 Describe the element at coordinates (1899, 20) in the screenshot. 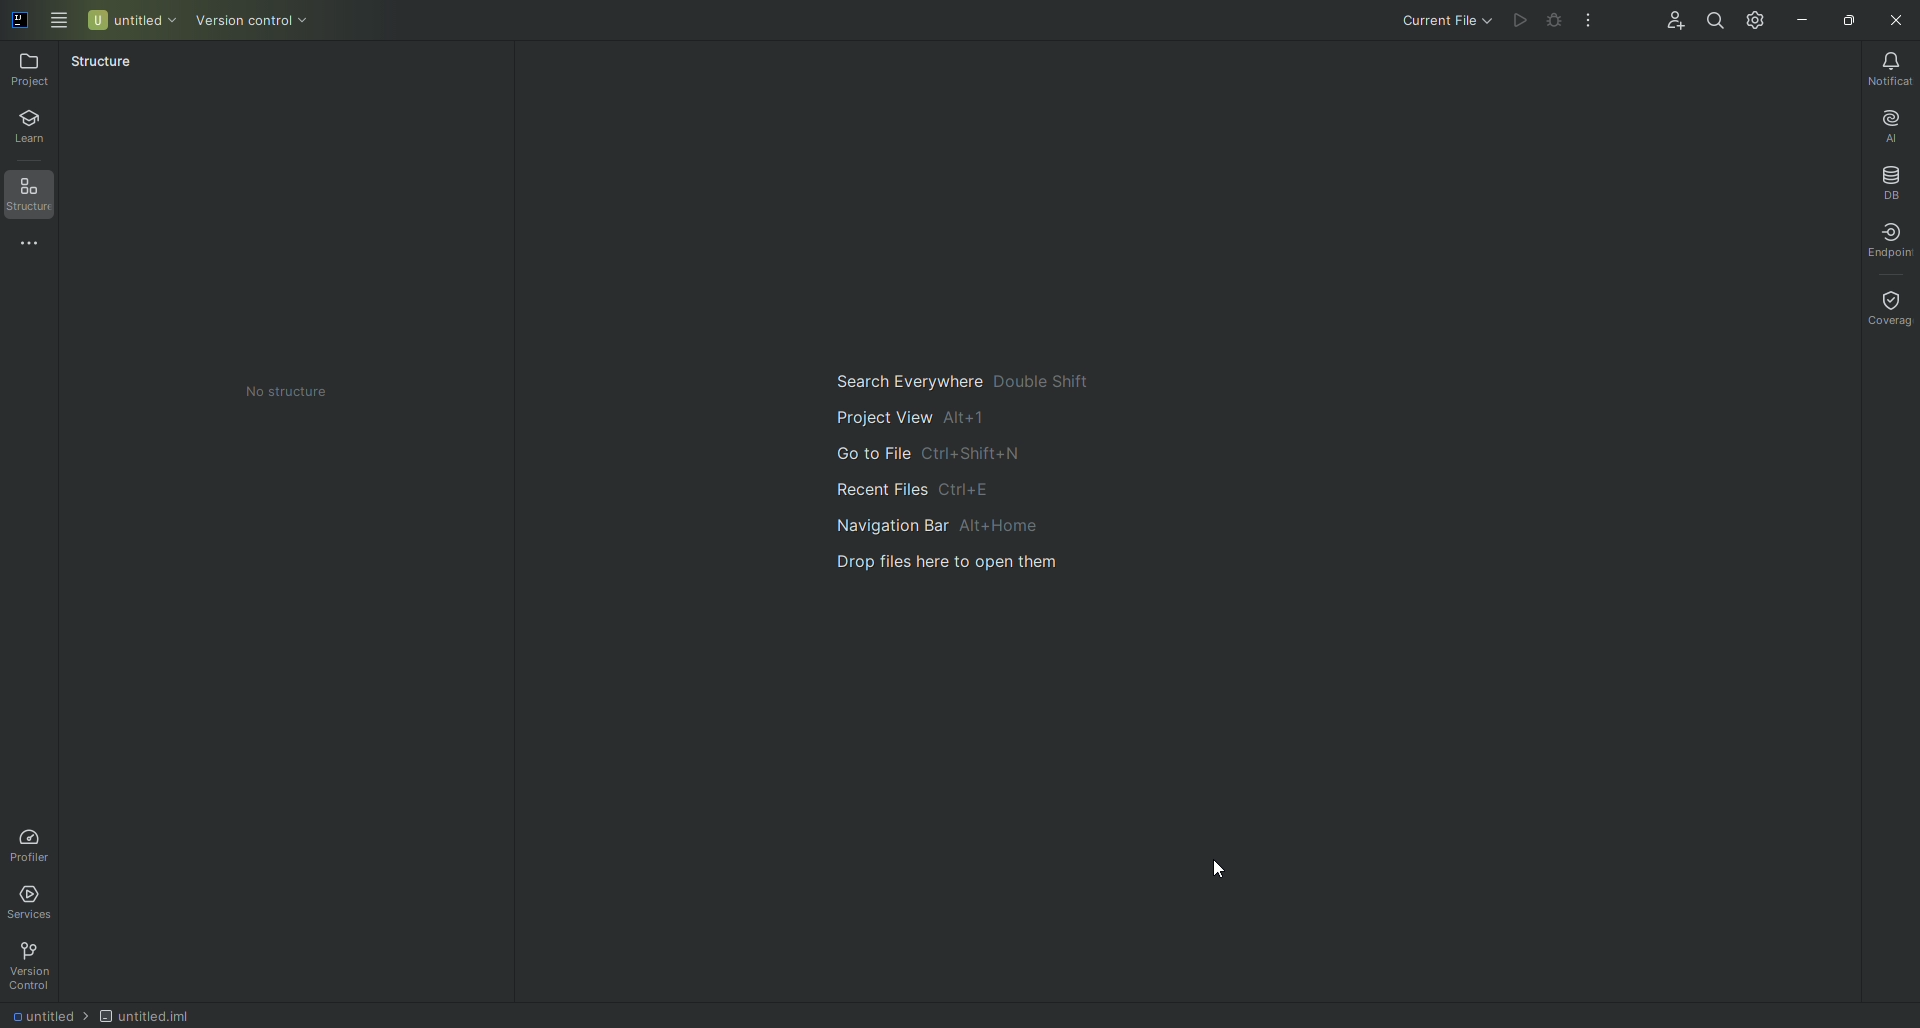

I see `Close` at that location.